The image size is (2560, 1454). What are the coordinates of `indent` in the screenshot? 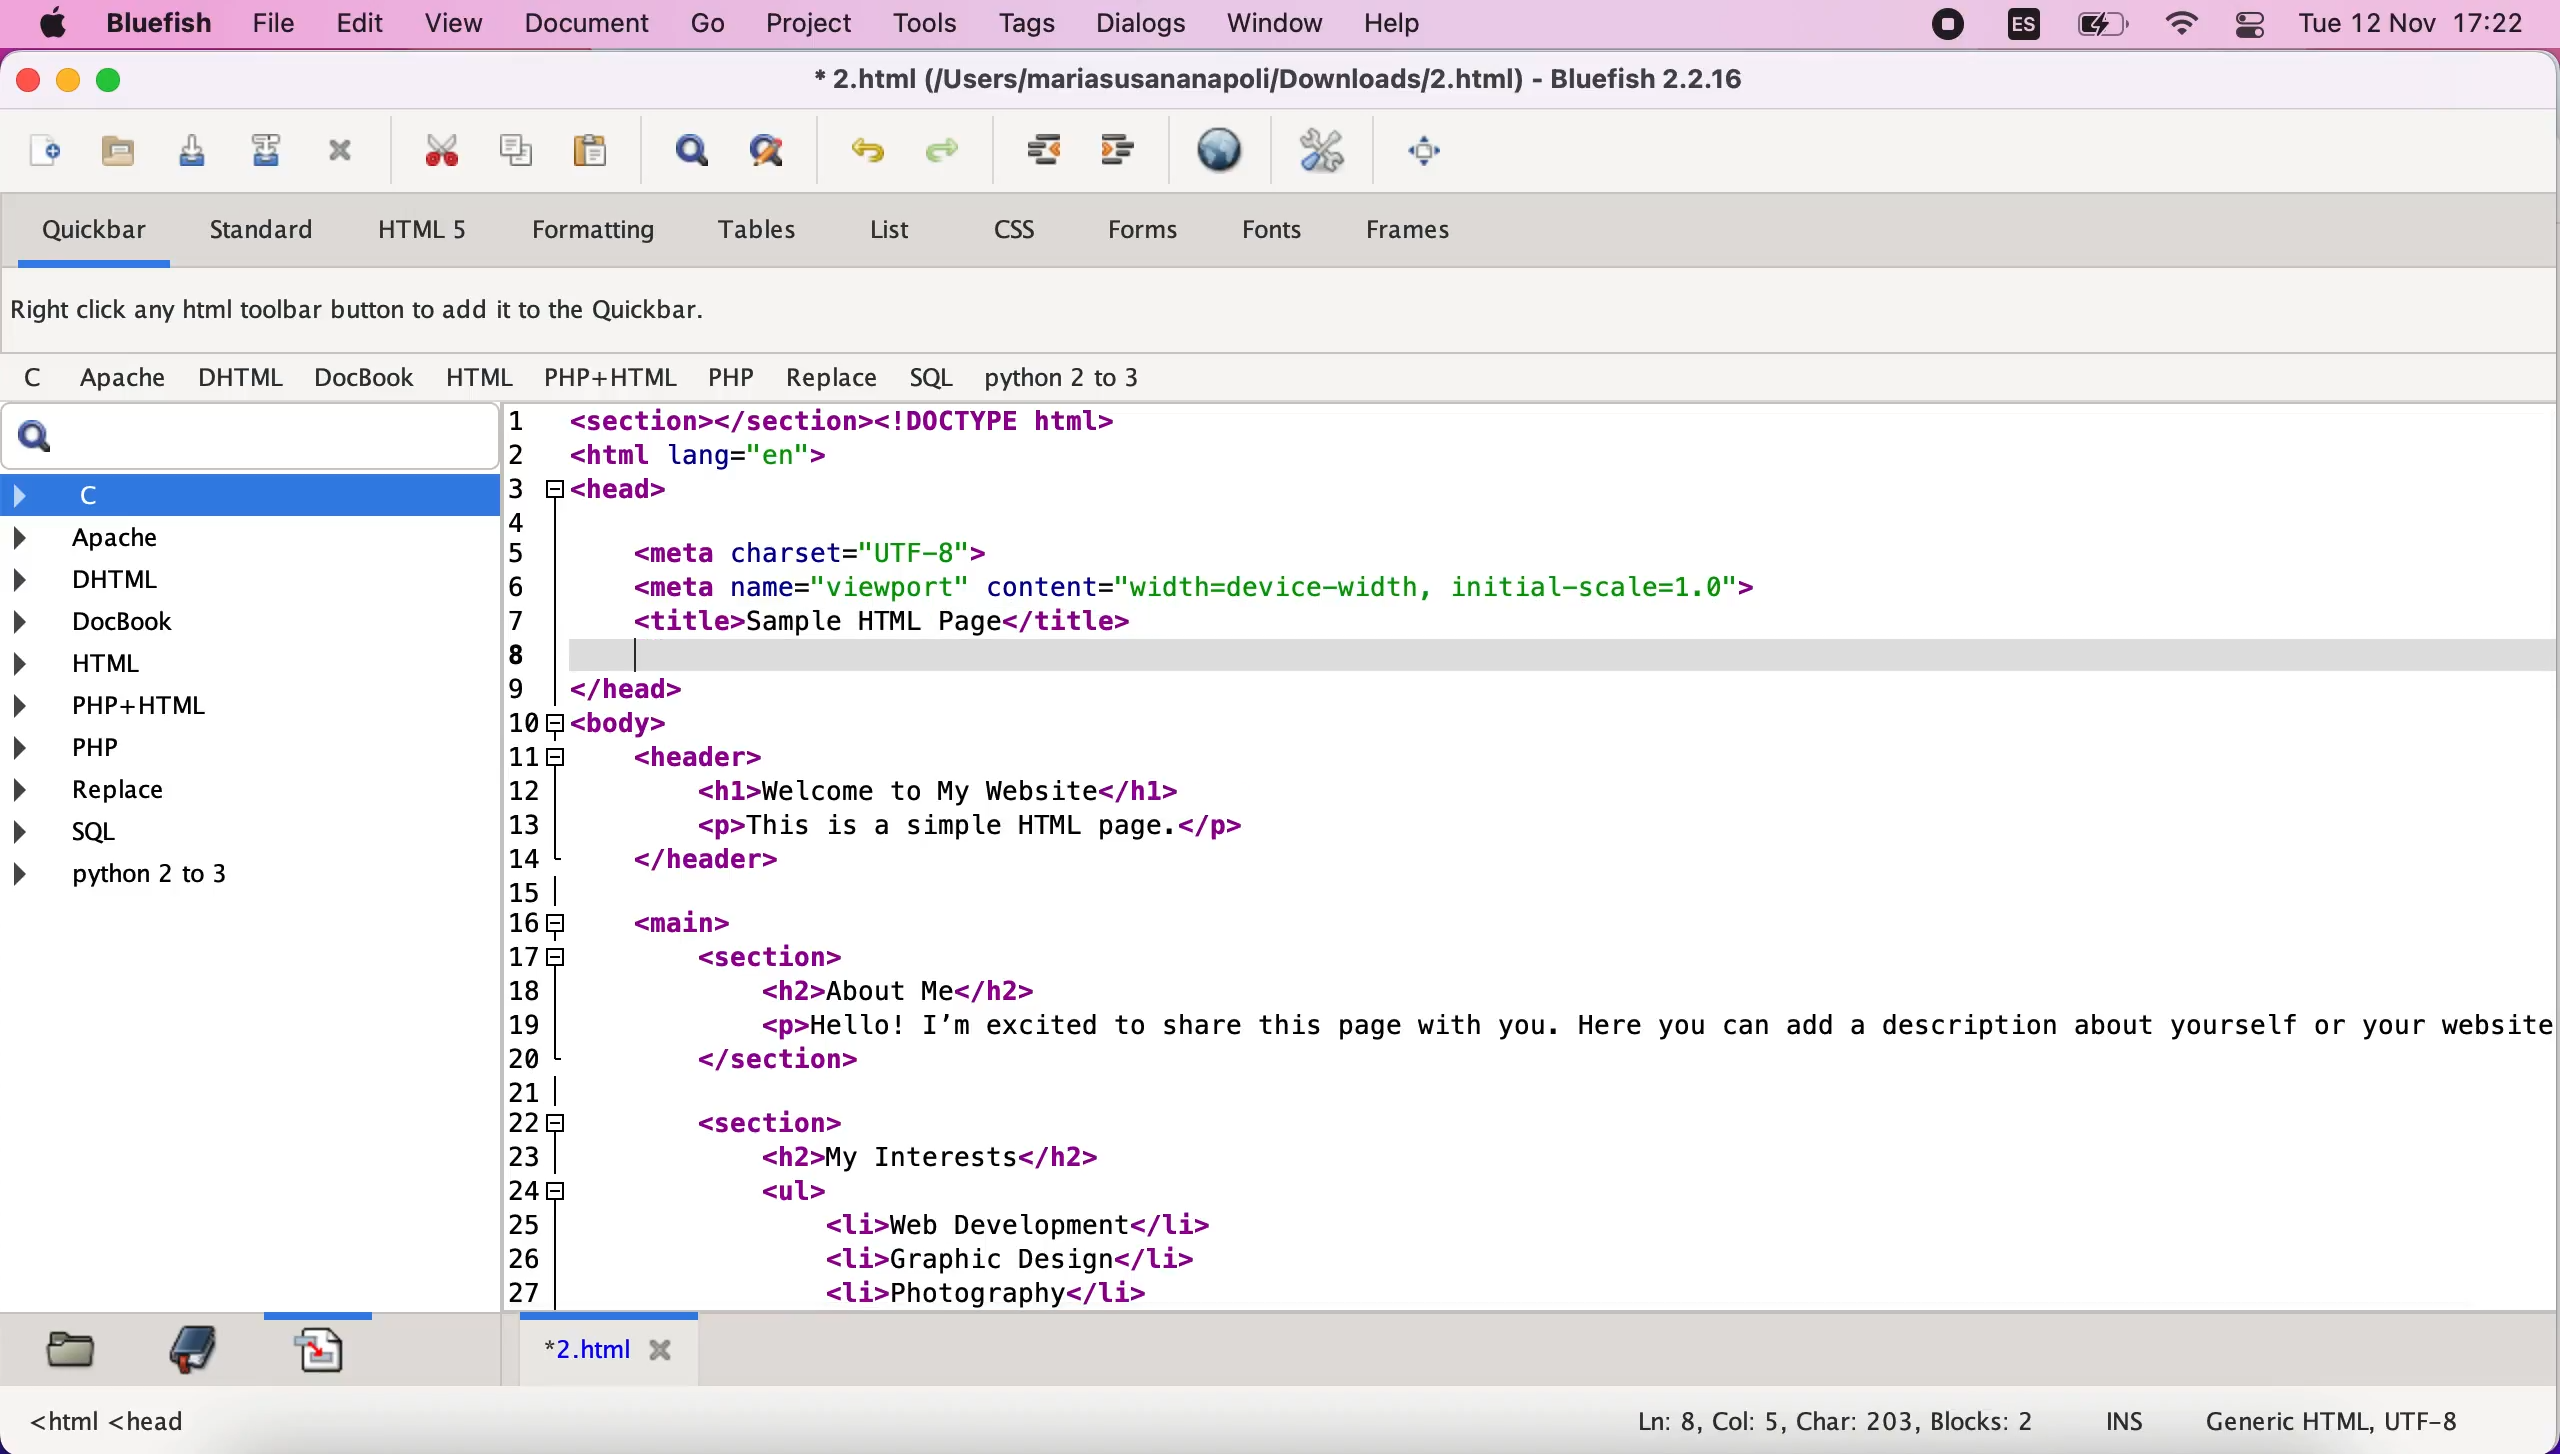 It's located at (1046, 152).